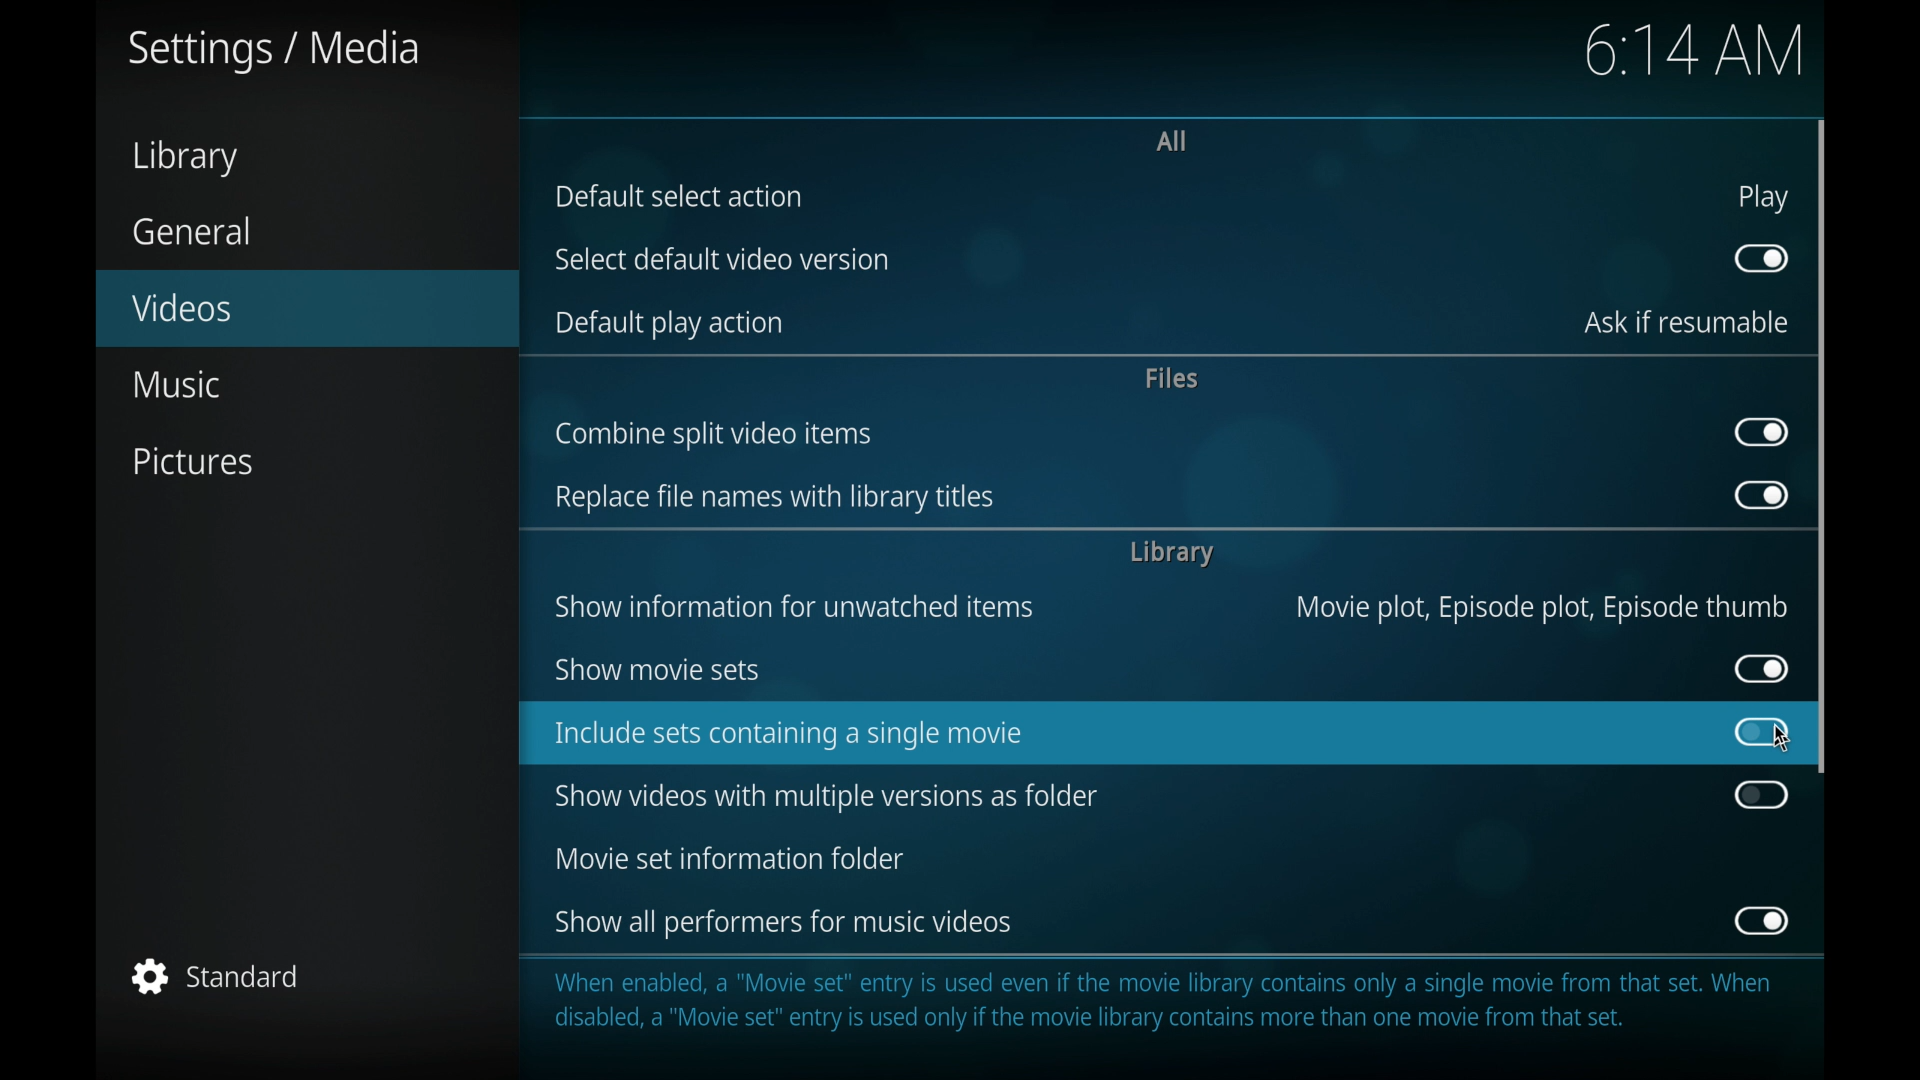 Image resolution: width=1920 pixels, height=1080 pixels. Describe the element at coordinates (774, 497) in the screenshot. I see `replace file` at that location.